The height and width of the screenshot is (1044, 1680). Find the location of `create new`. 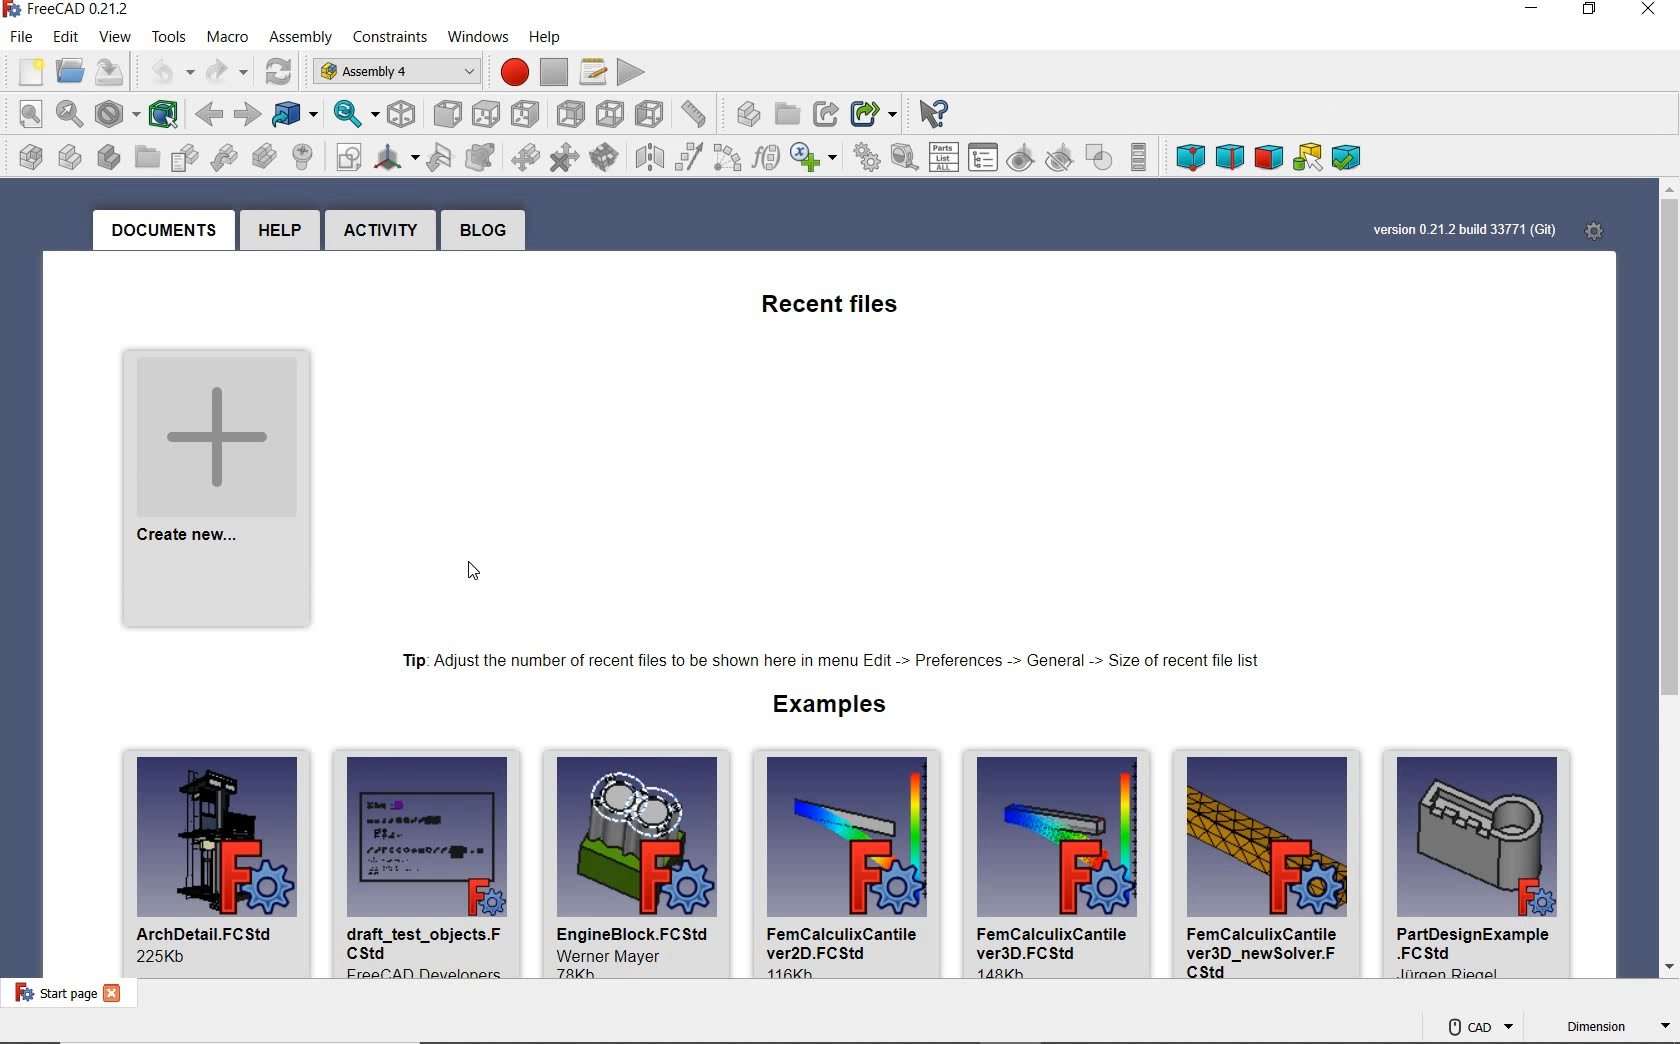

create new is located at coordinates (219, 491).